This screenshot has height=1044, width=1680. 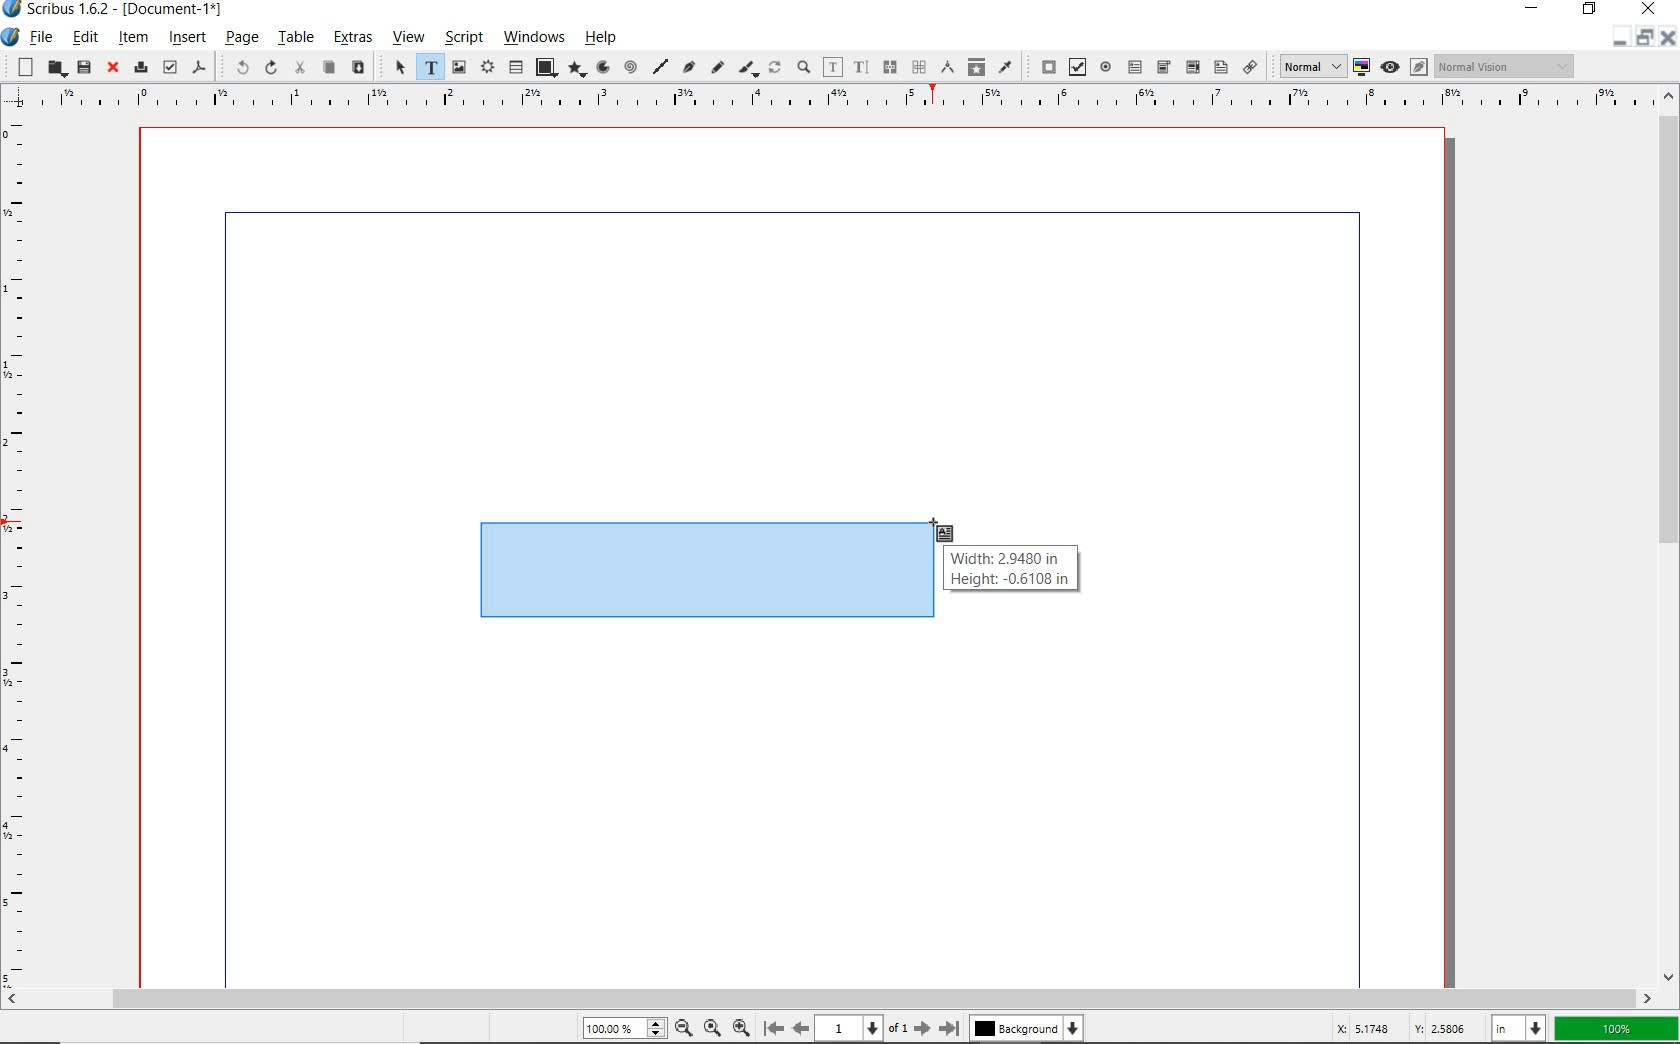 What do you see at coordinates (1617, 39) in the screenshot?
I see `Restore down` at bounding box center [1617, 39].